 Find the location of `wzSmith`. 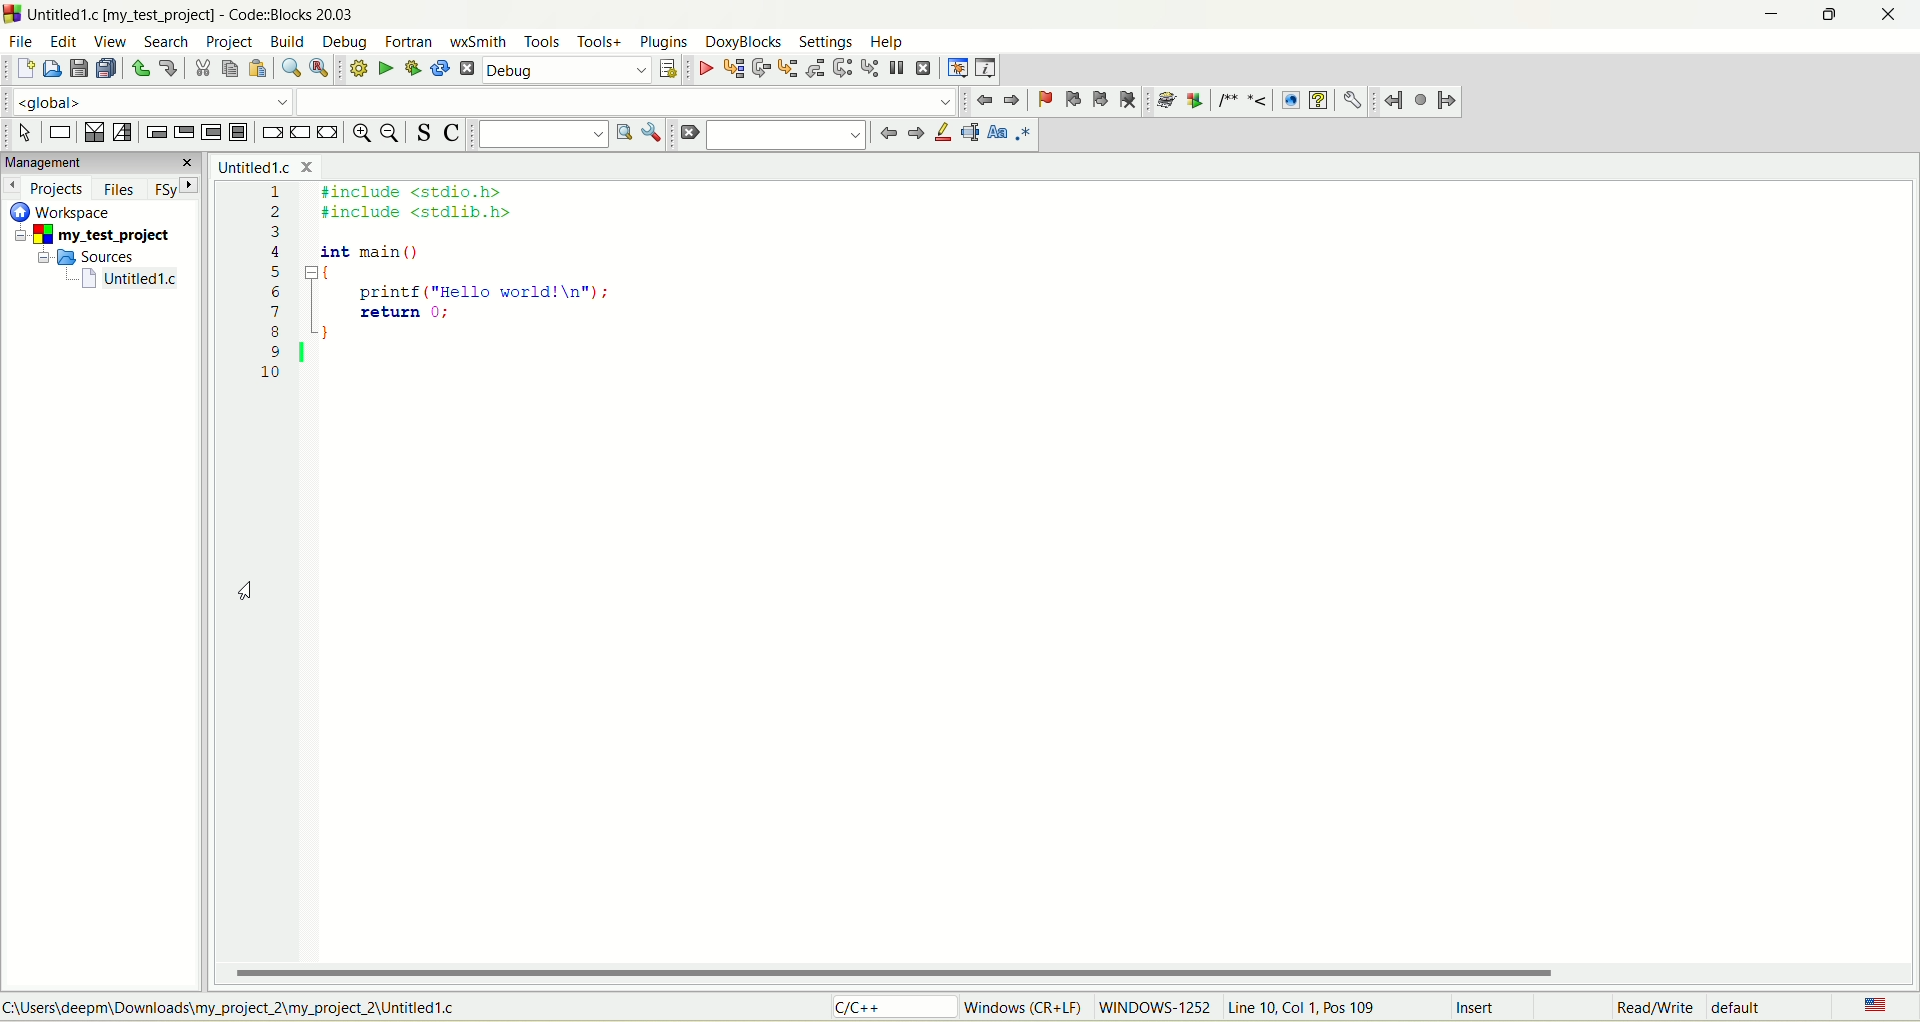

wzSmith is located at coordinates (479, 40).